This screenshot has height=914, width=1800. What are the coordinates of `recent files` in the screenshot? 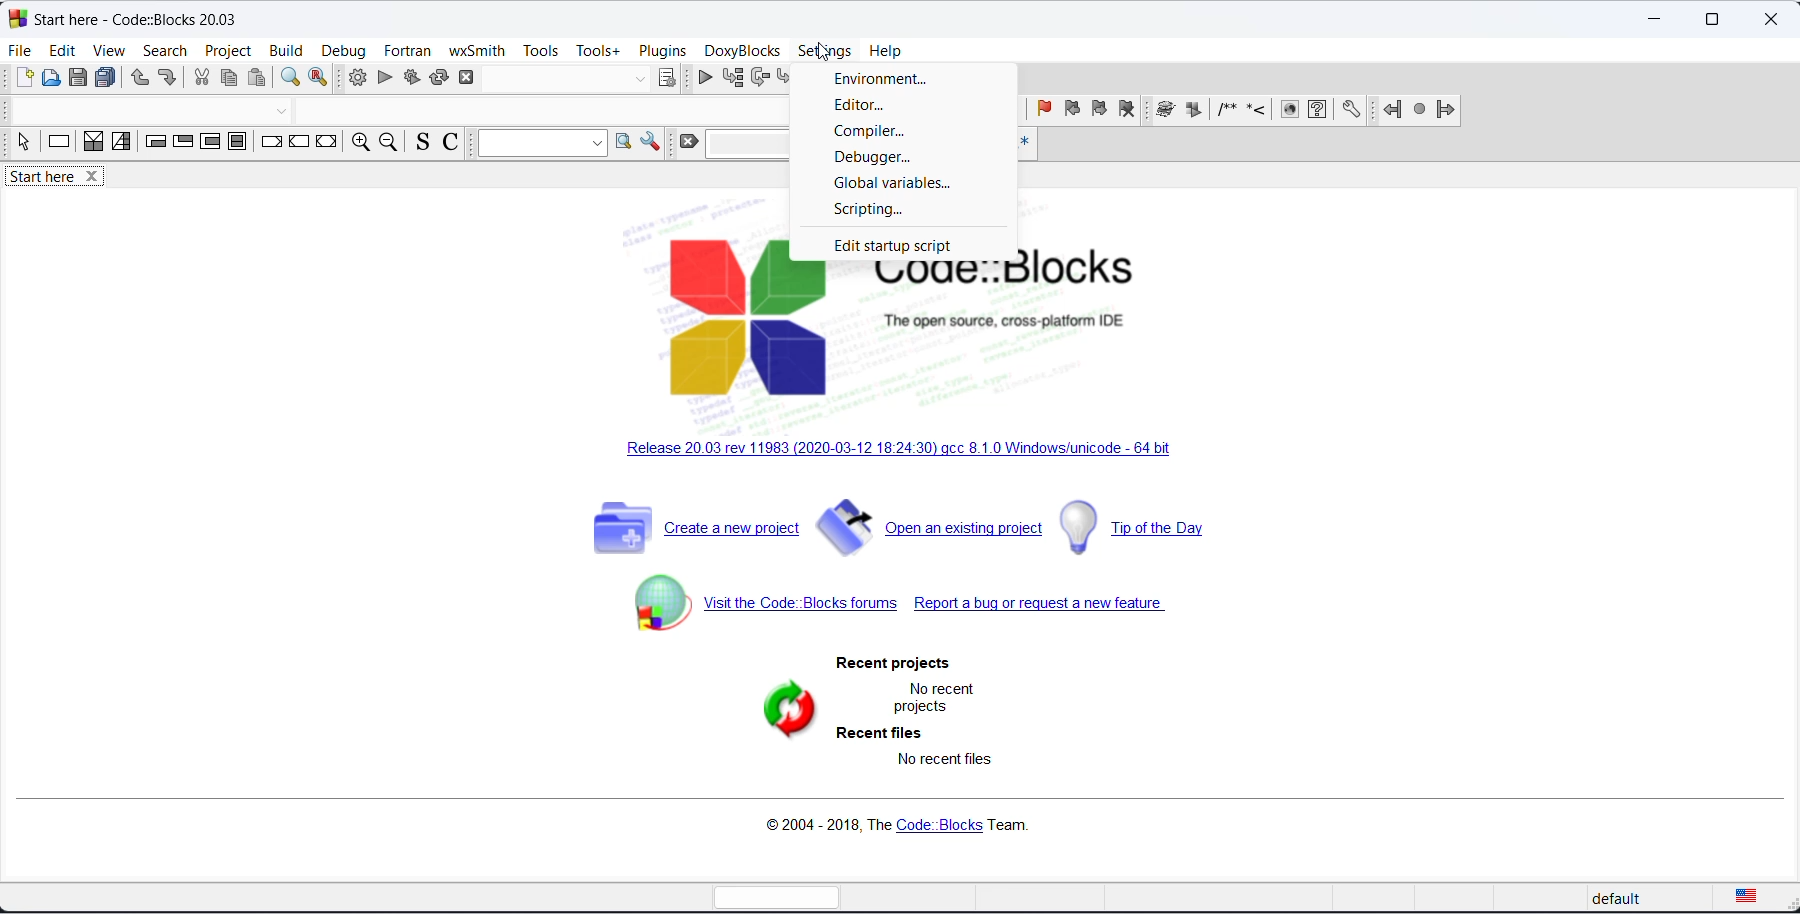 It's located at (881, 734).